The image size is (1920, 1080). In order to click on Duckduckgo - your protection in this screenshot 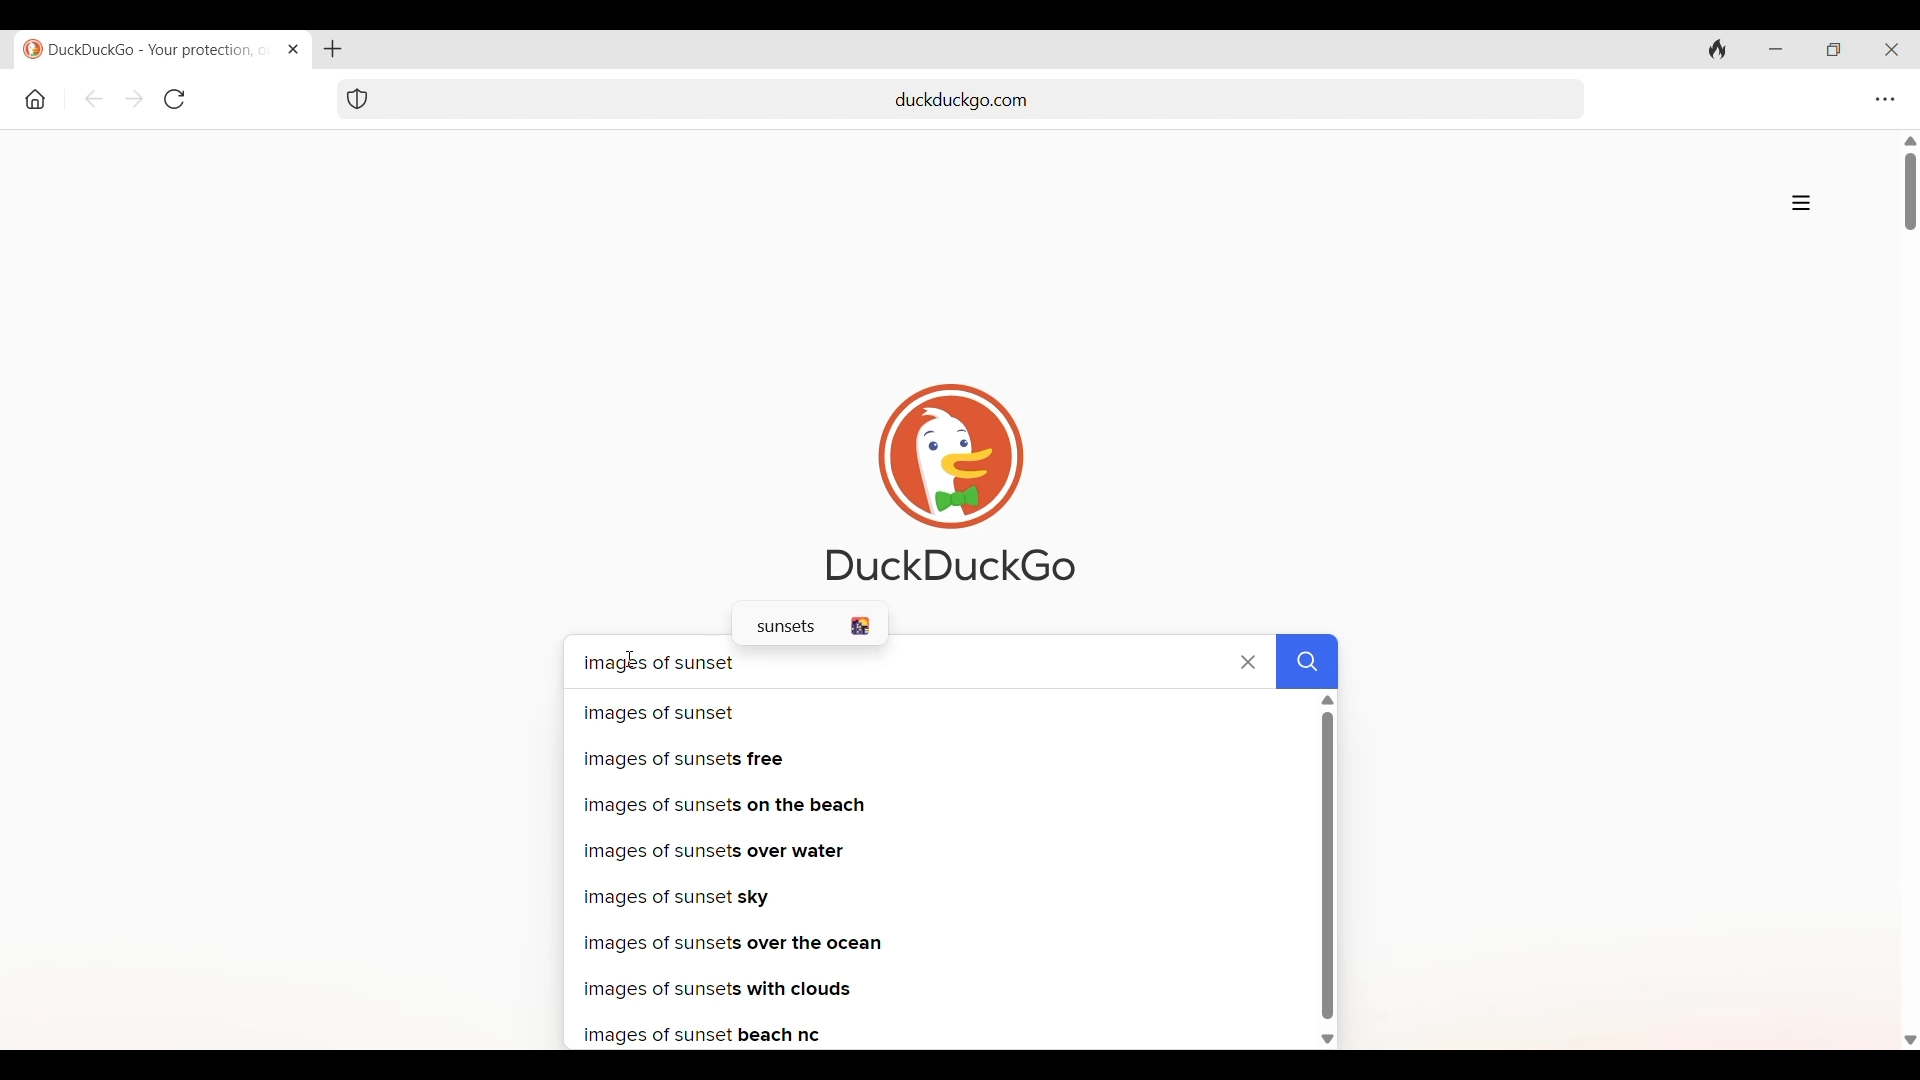, I will do `click(146, 49)`.